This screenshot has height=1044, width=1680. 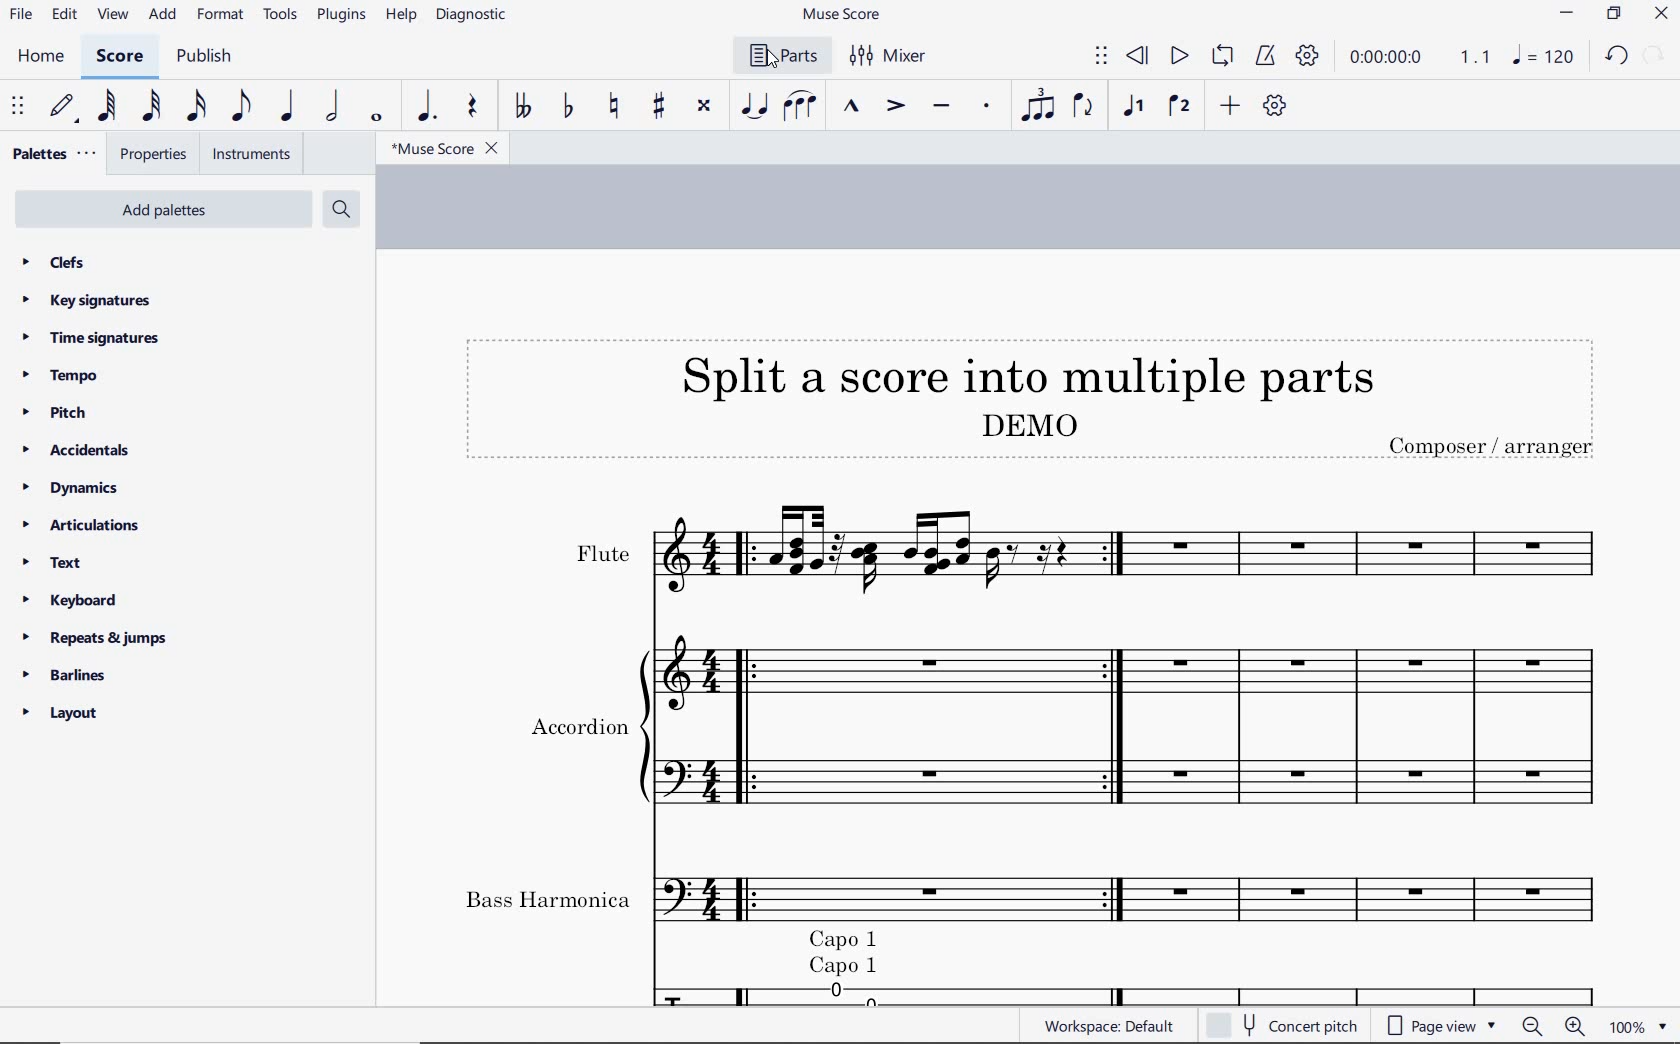 What do you see at coordinates (896, 107) in the screenshot?
I see `accent` at bounding box center [896, 107].